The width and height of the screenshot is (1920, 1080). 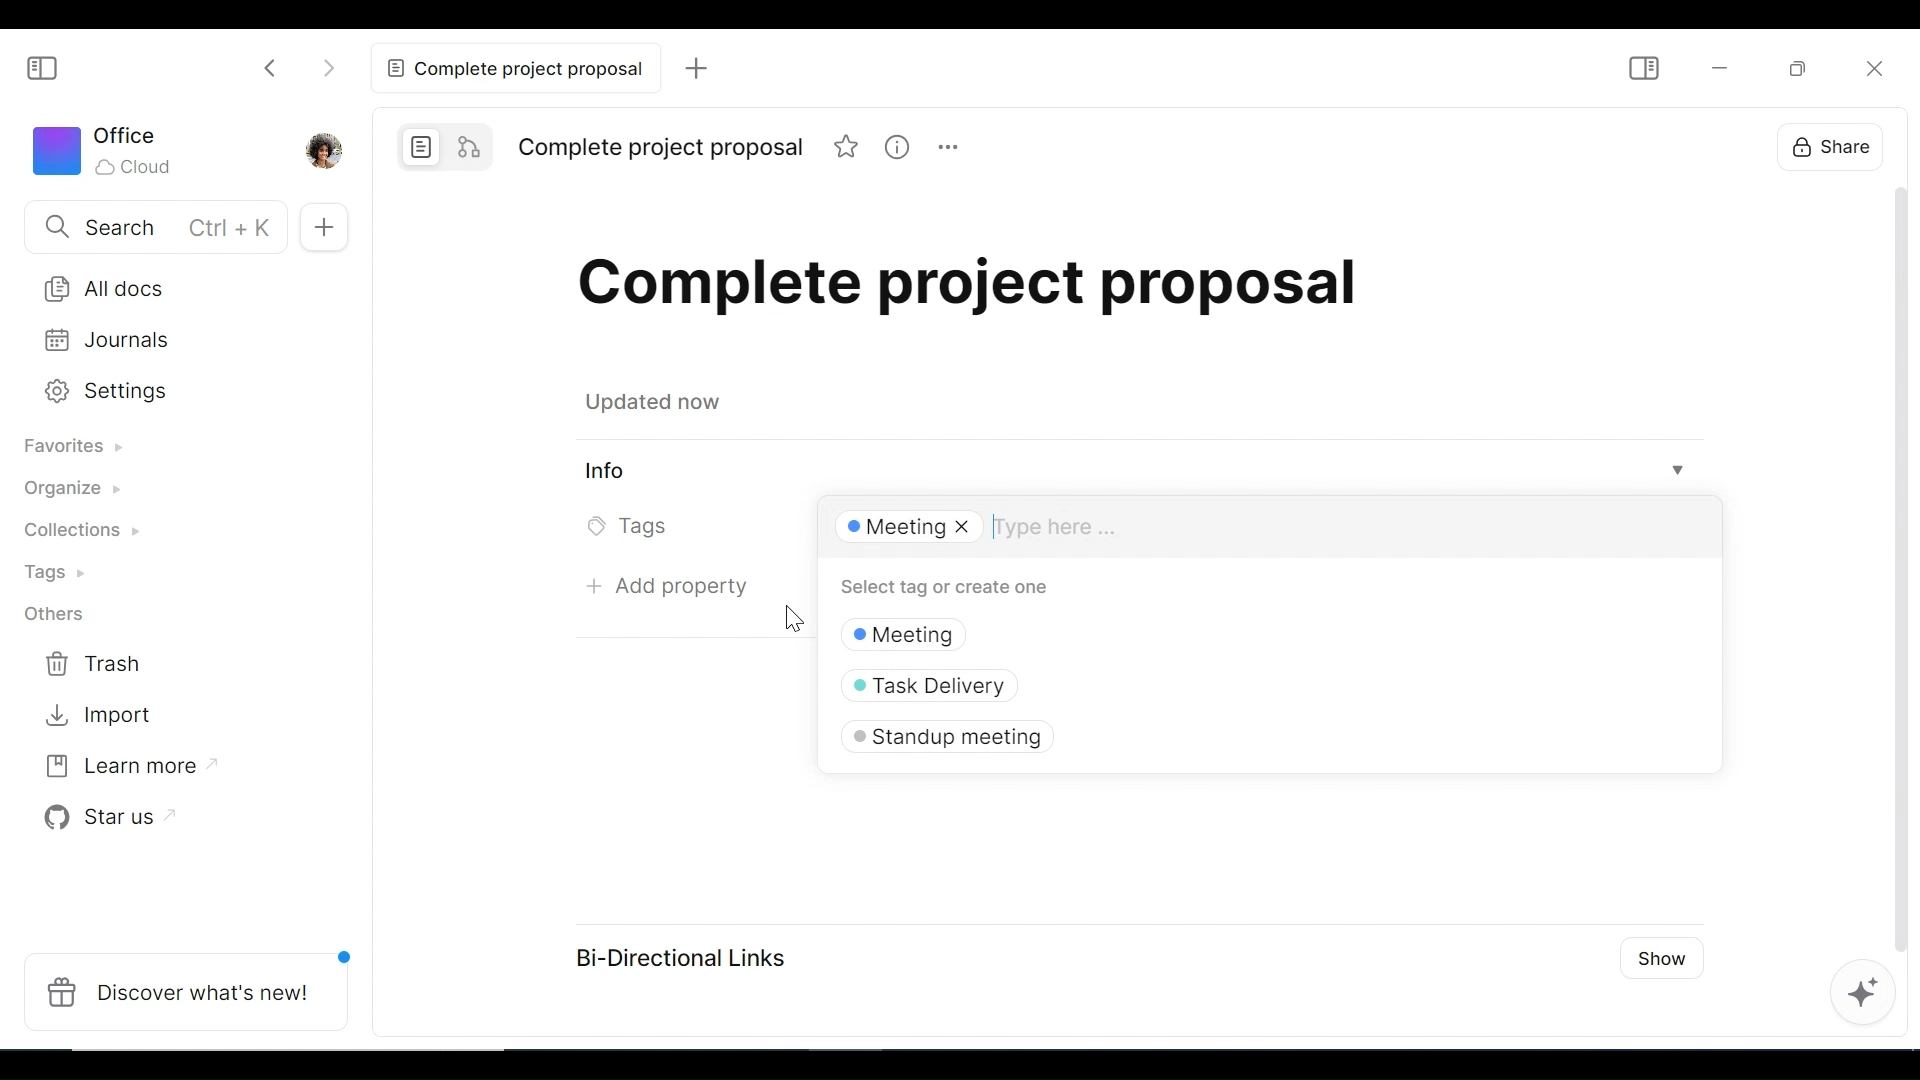 What do you see at coordinates (943, 737) in the screenshot?
I see `Standup meeting` at bounding box center [943, 737].